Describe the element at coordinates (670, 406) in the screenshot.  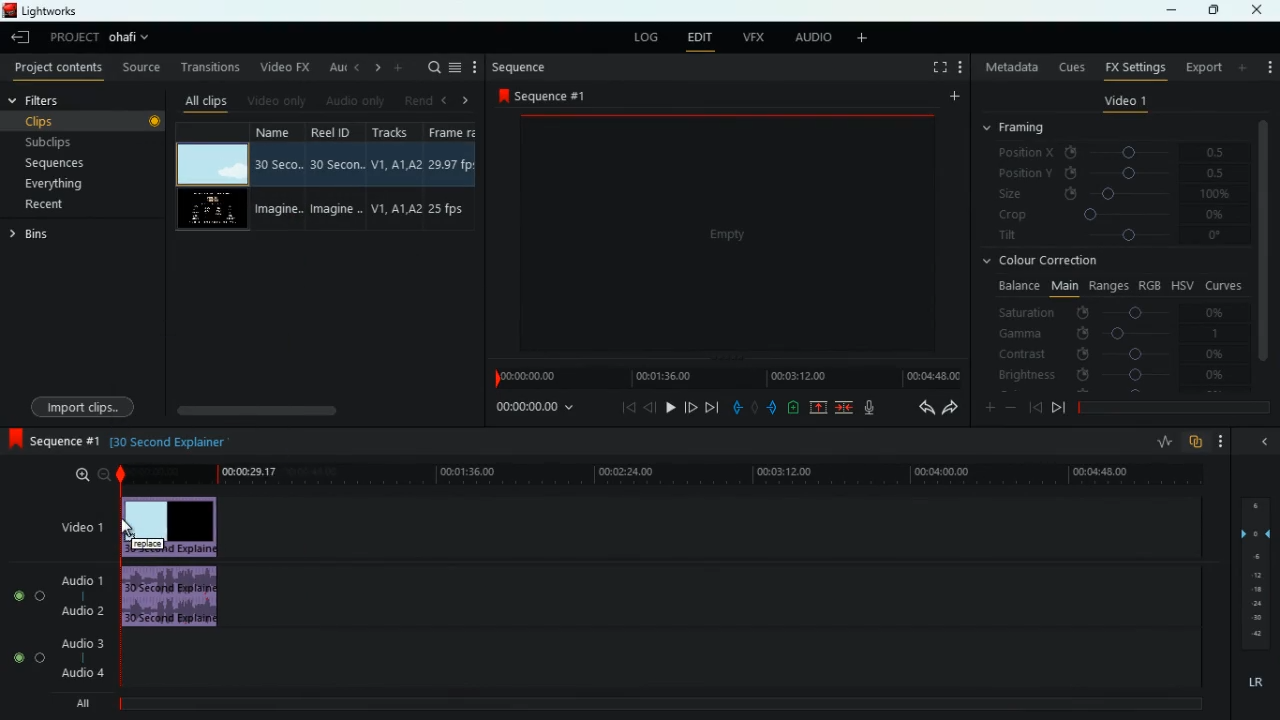
I see `play` at that location.